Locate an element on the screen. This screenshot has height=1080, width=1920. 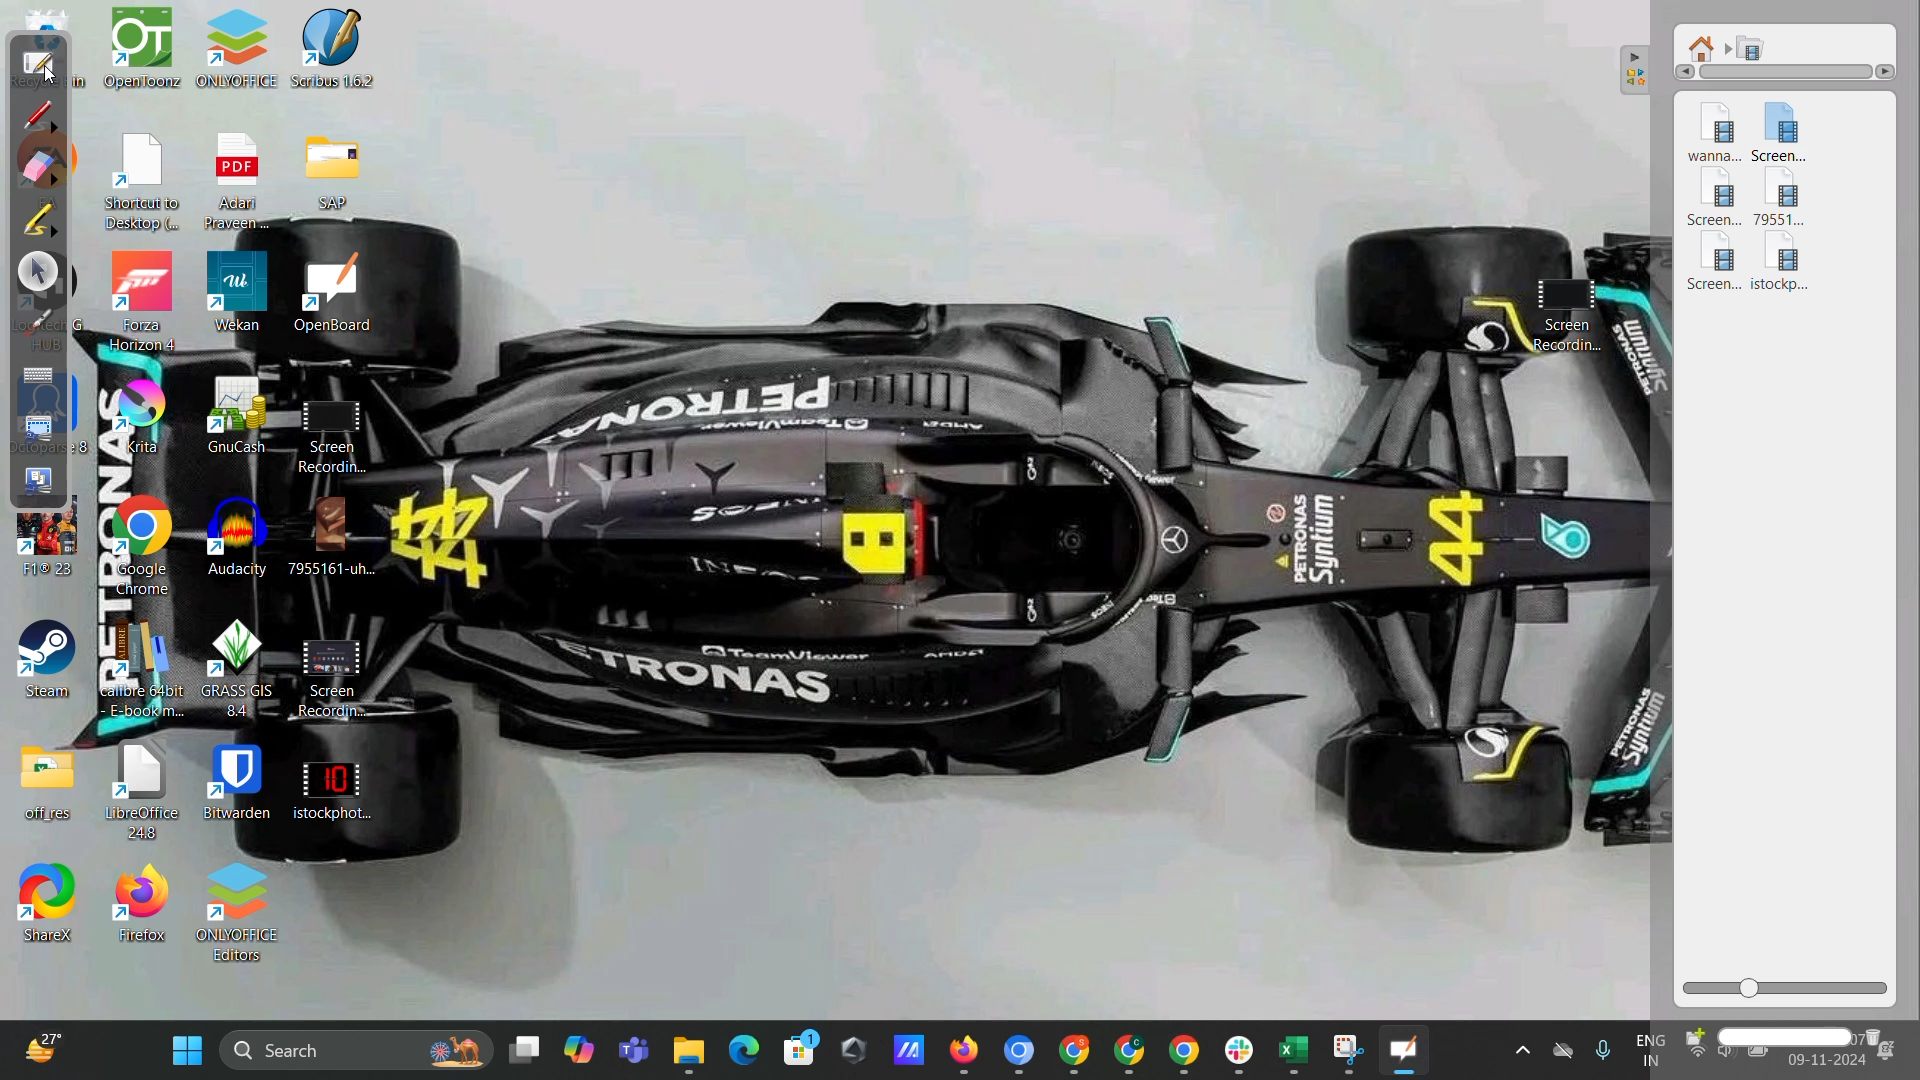
Grass GIS B.4 is located at coordinates (238, 667).